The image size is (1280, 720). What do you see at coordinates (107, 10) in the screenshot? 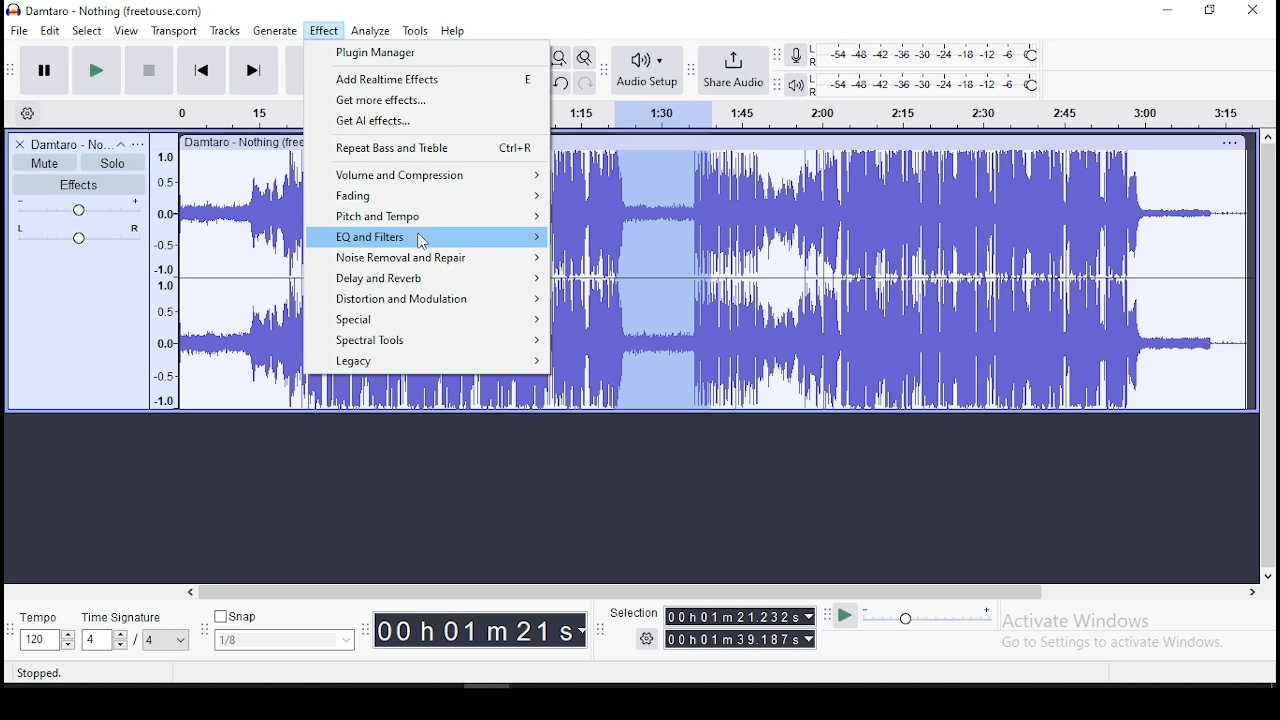
I see `) Damtaro - Nothing (freetouse.com)` at bounding box center [107, 10].